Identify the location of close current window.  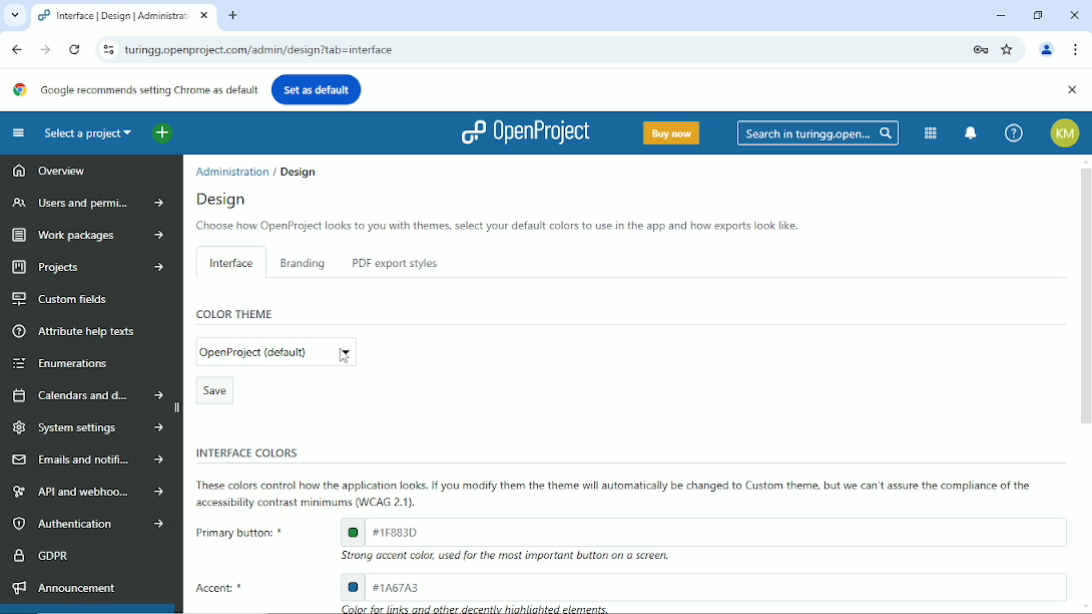
(204, 16).